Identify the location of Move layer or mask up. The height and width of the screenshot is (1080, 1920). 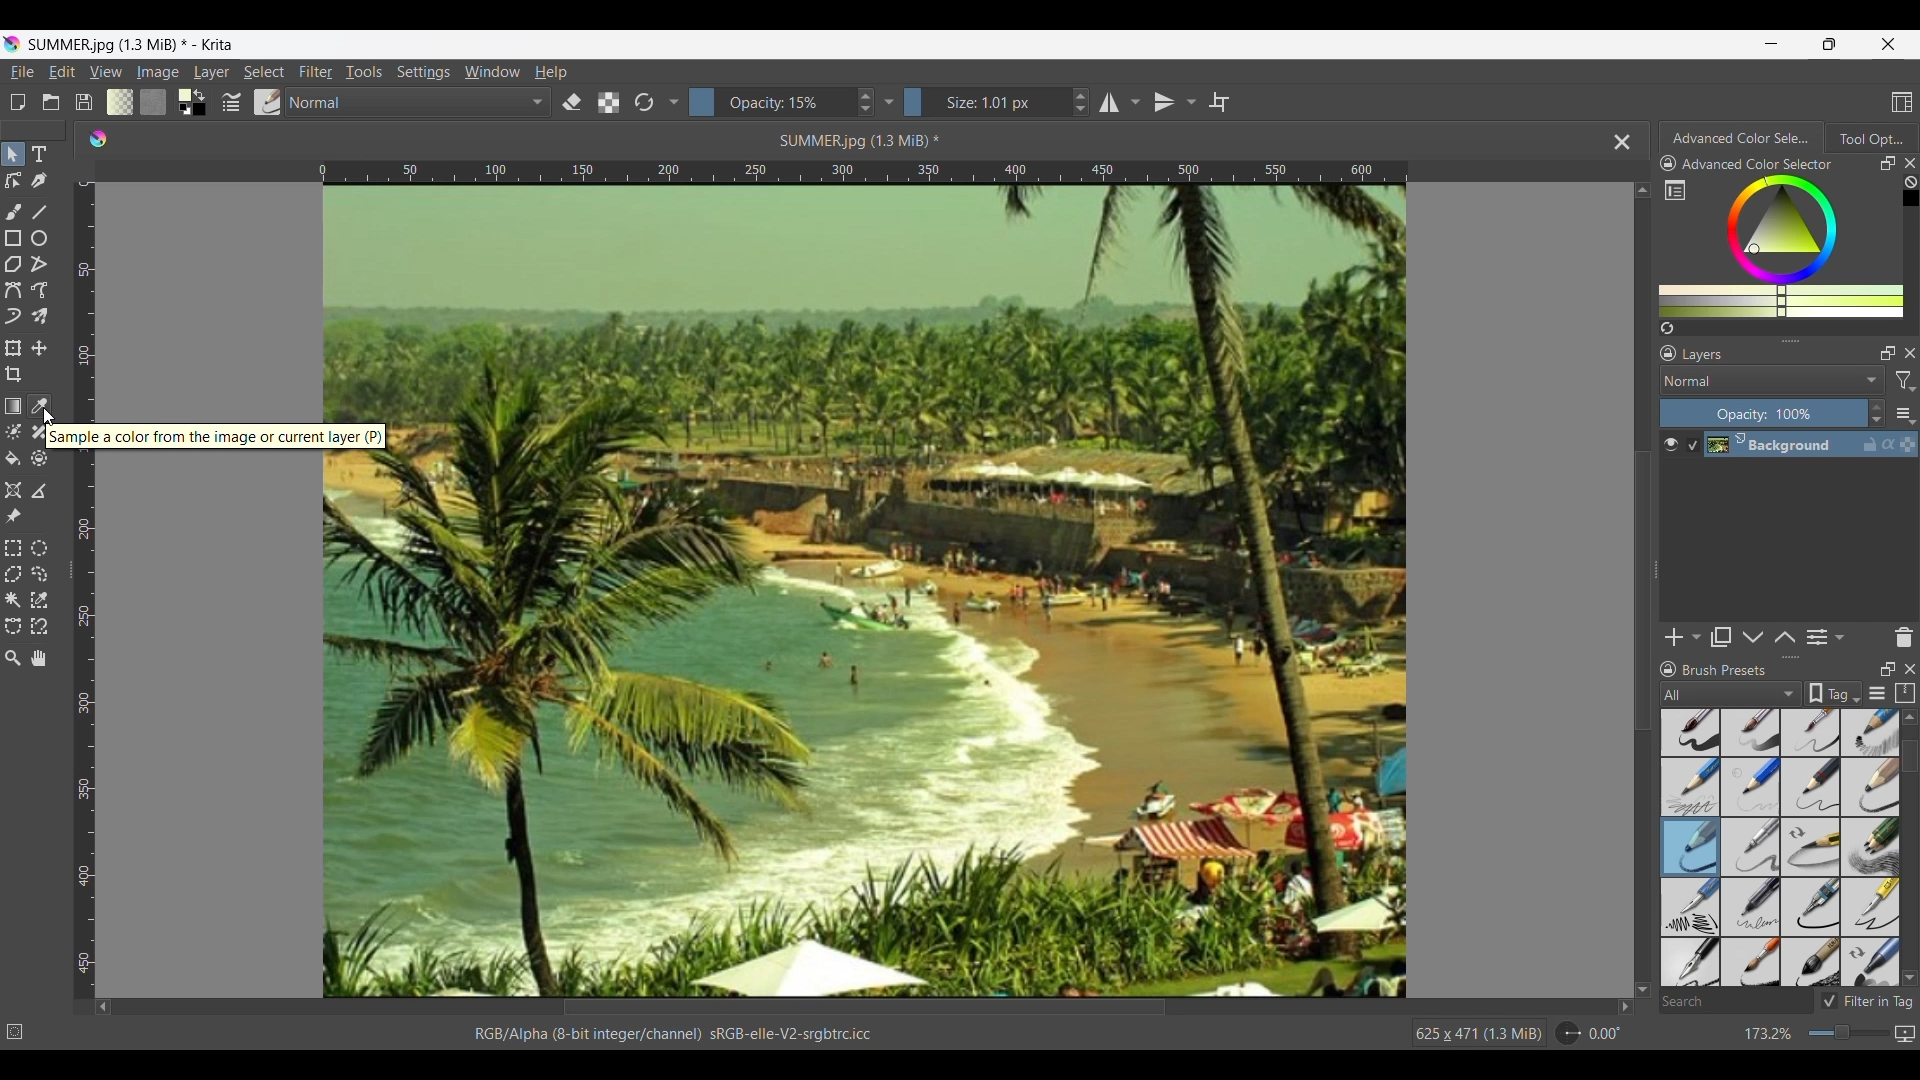
(1784, 637).